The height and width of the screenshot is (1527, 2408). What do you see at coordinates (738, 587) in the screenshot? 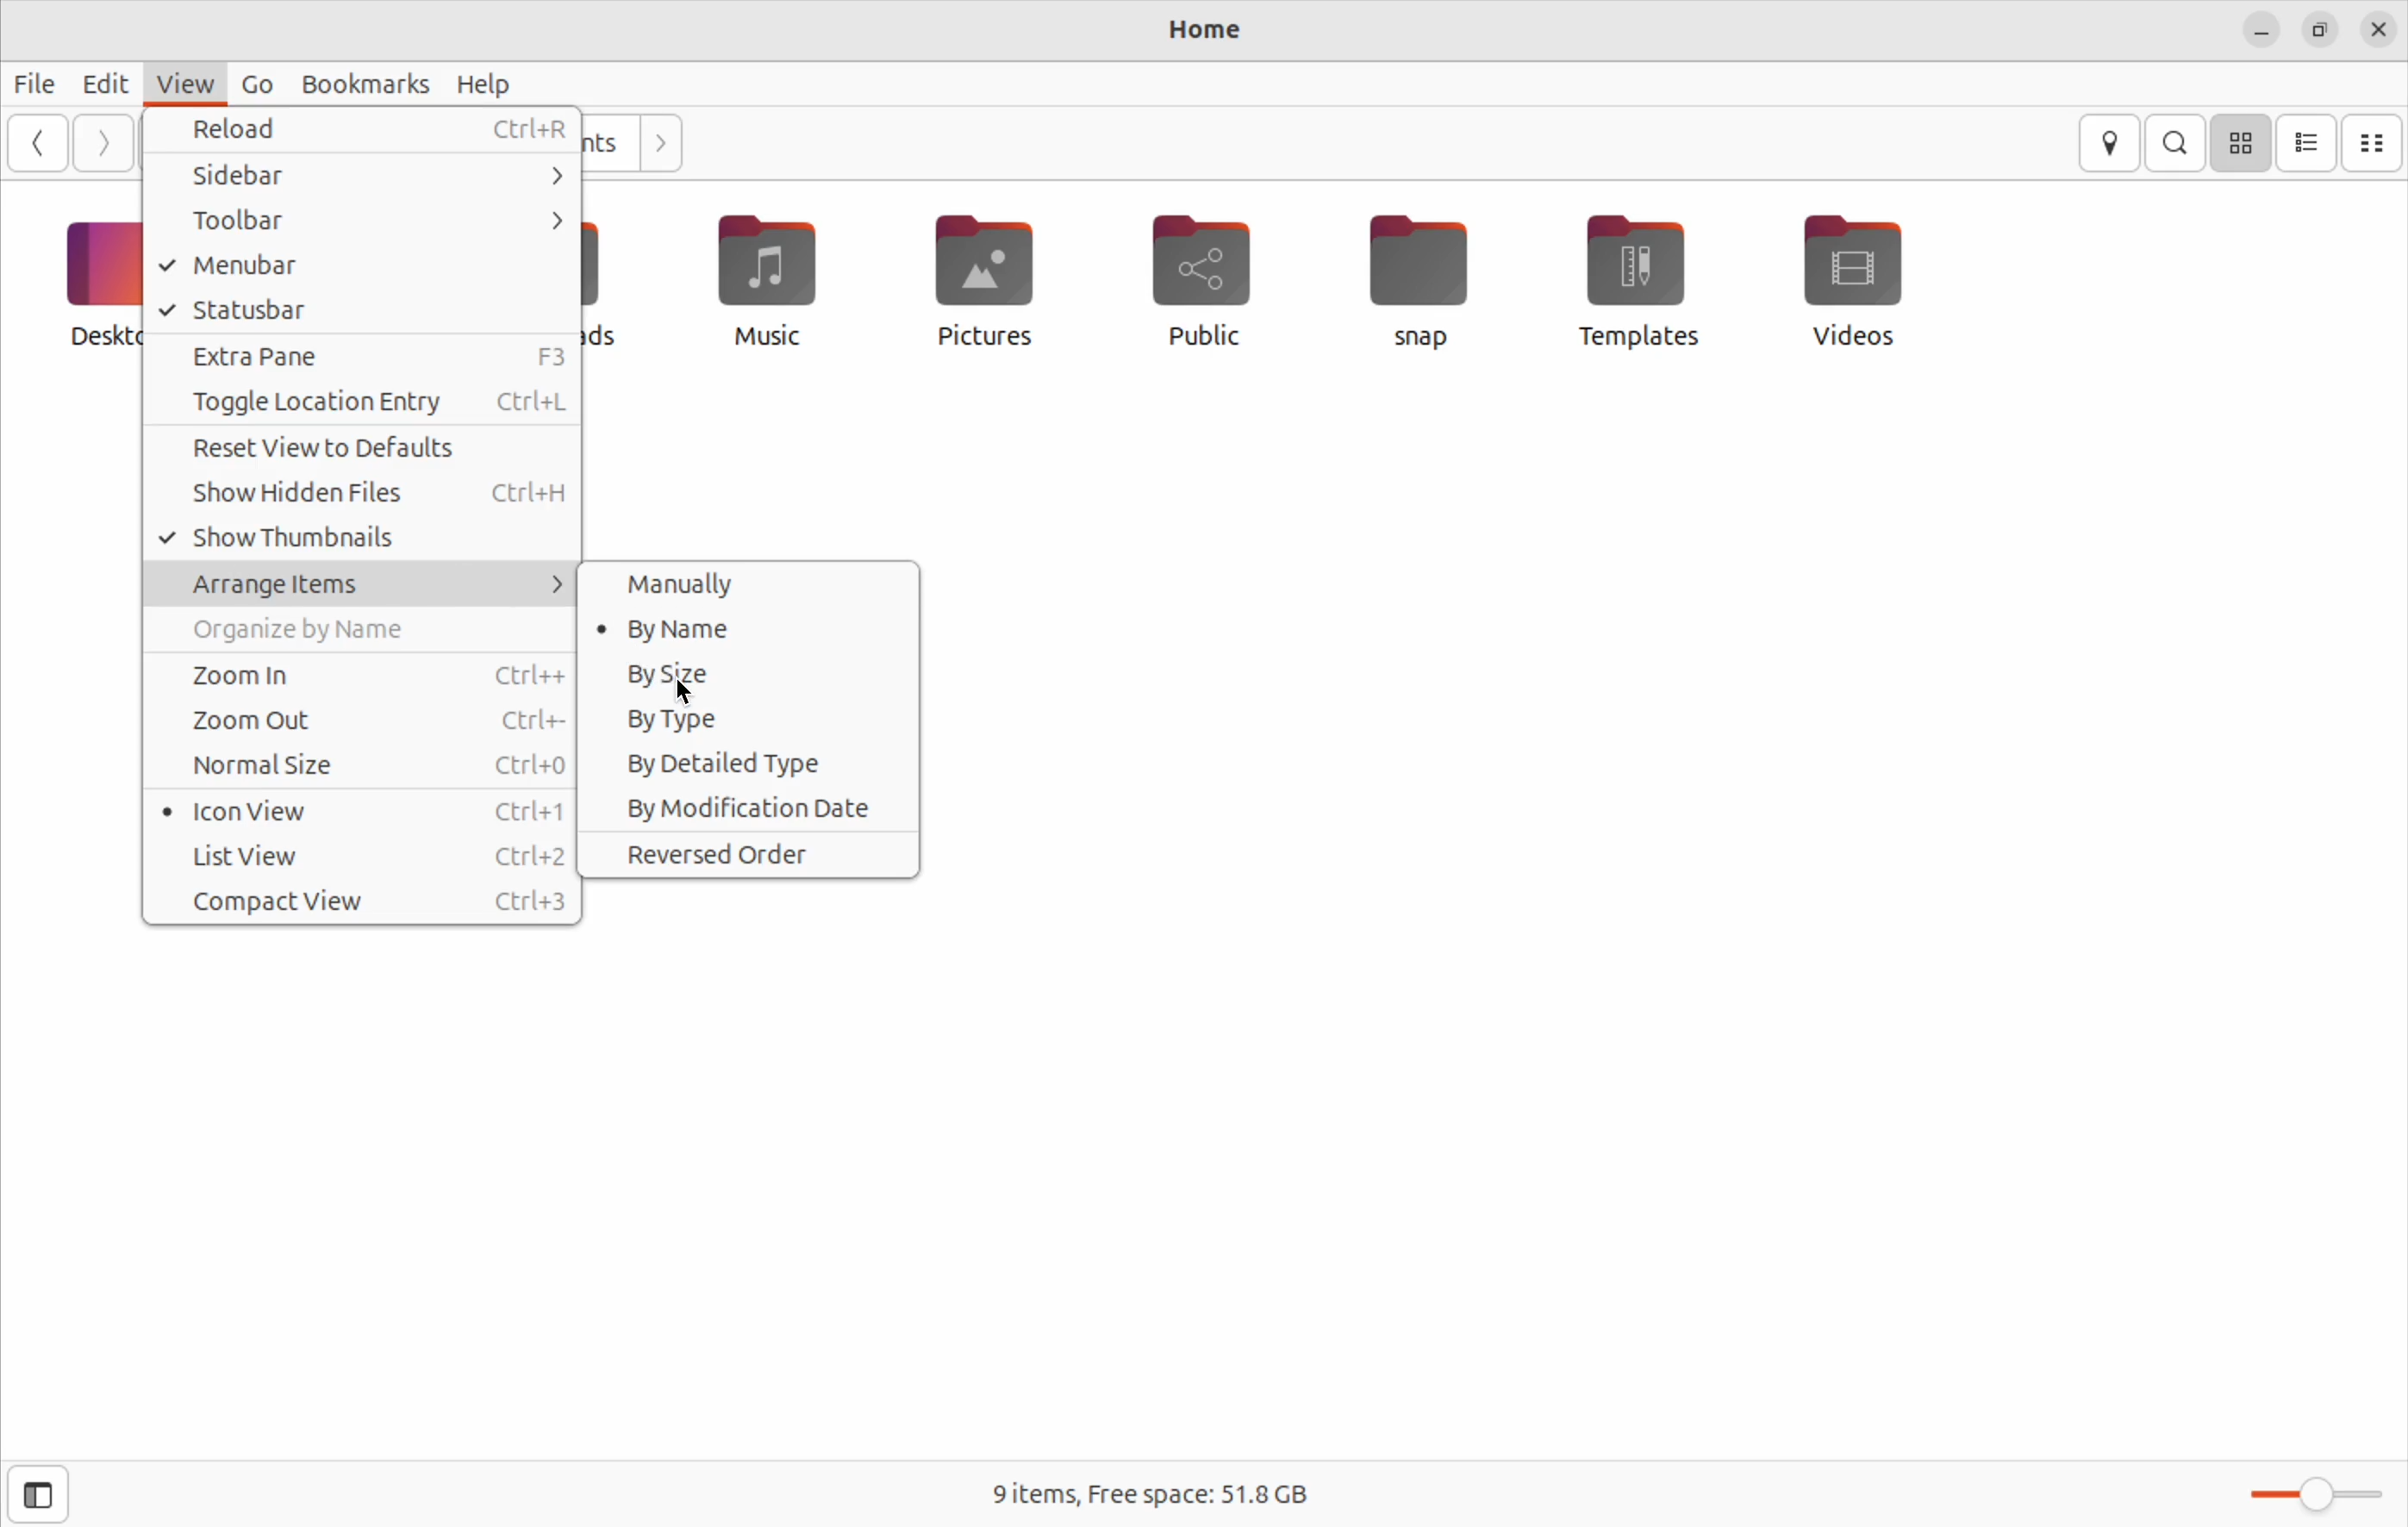
I see `manually` at bounding box center [738, 587].